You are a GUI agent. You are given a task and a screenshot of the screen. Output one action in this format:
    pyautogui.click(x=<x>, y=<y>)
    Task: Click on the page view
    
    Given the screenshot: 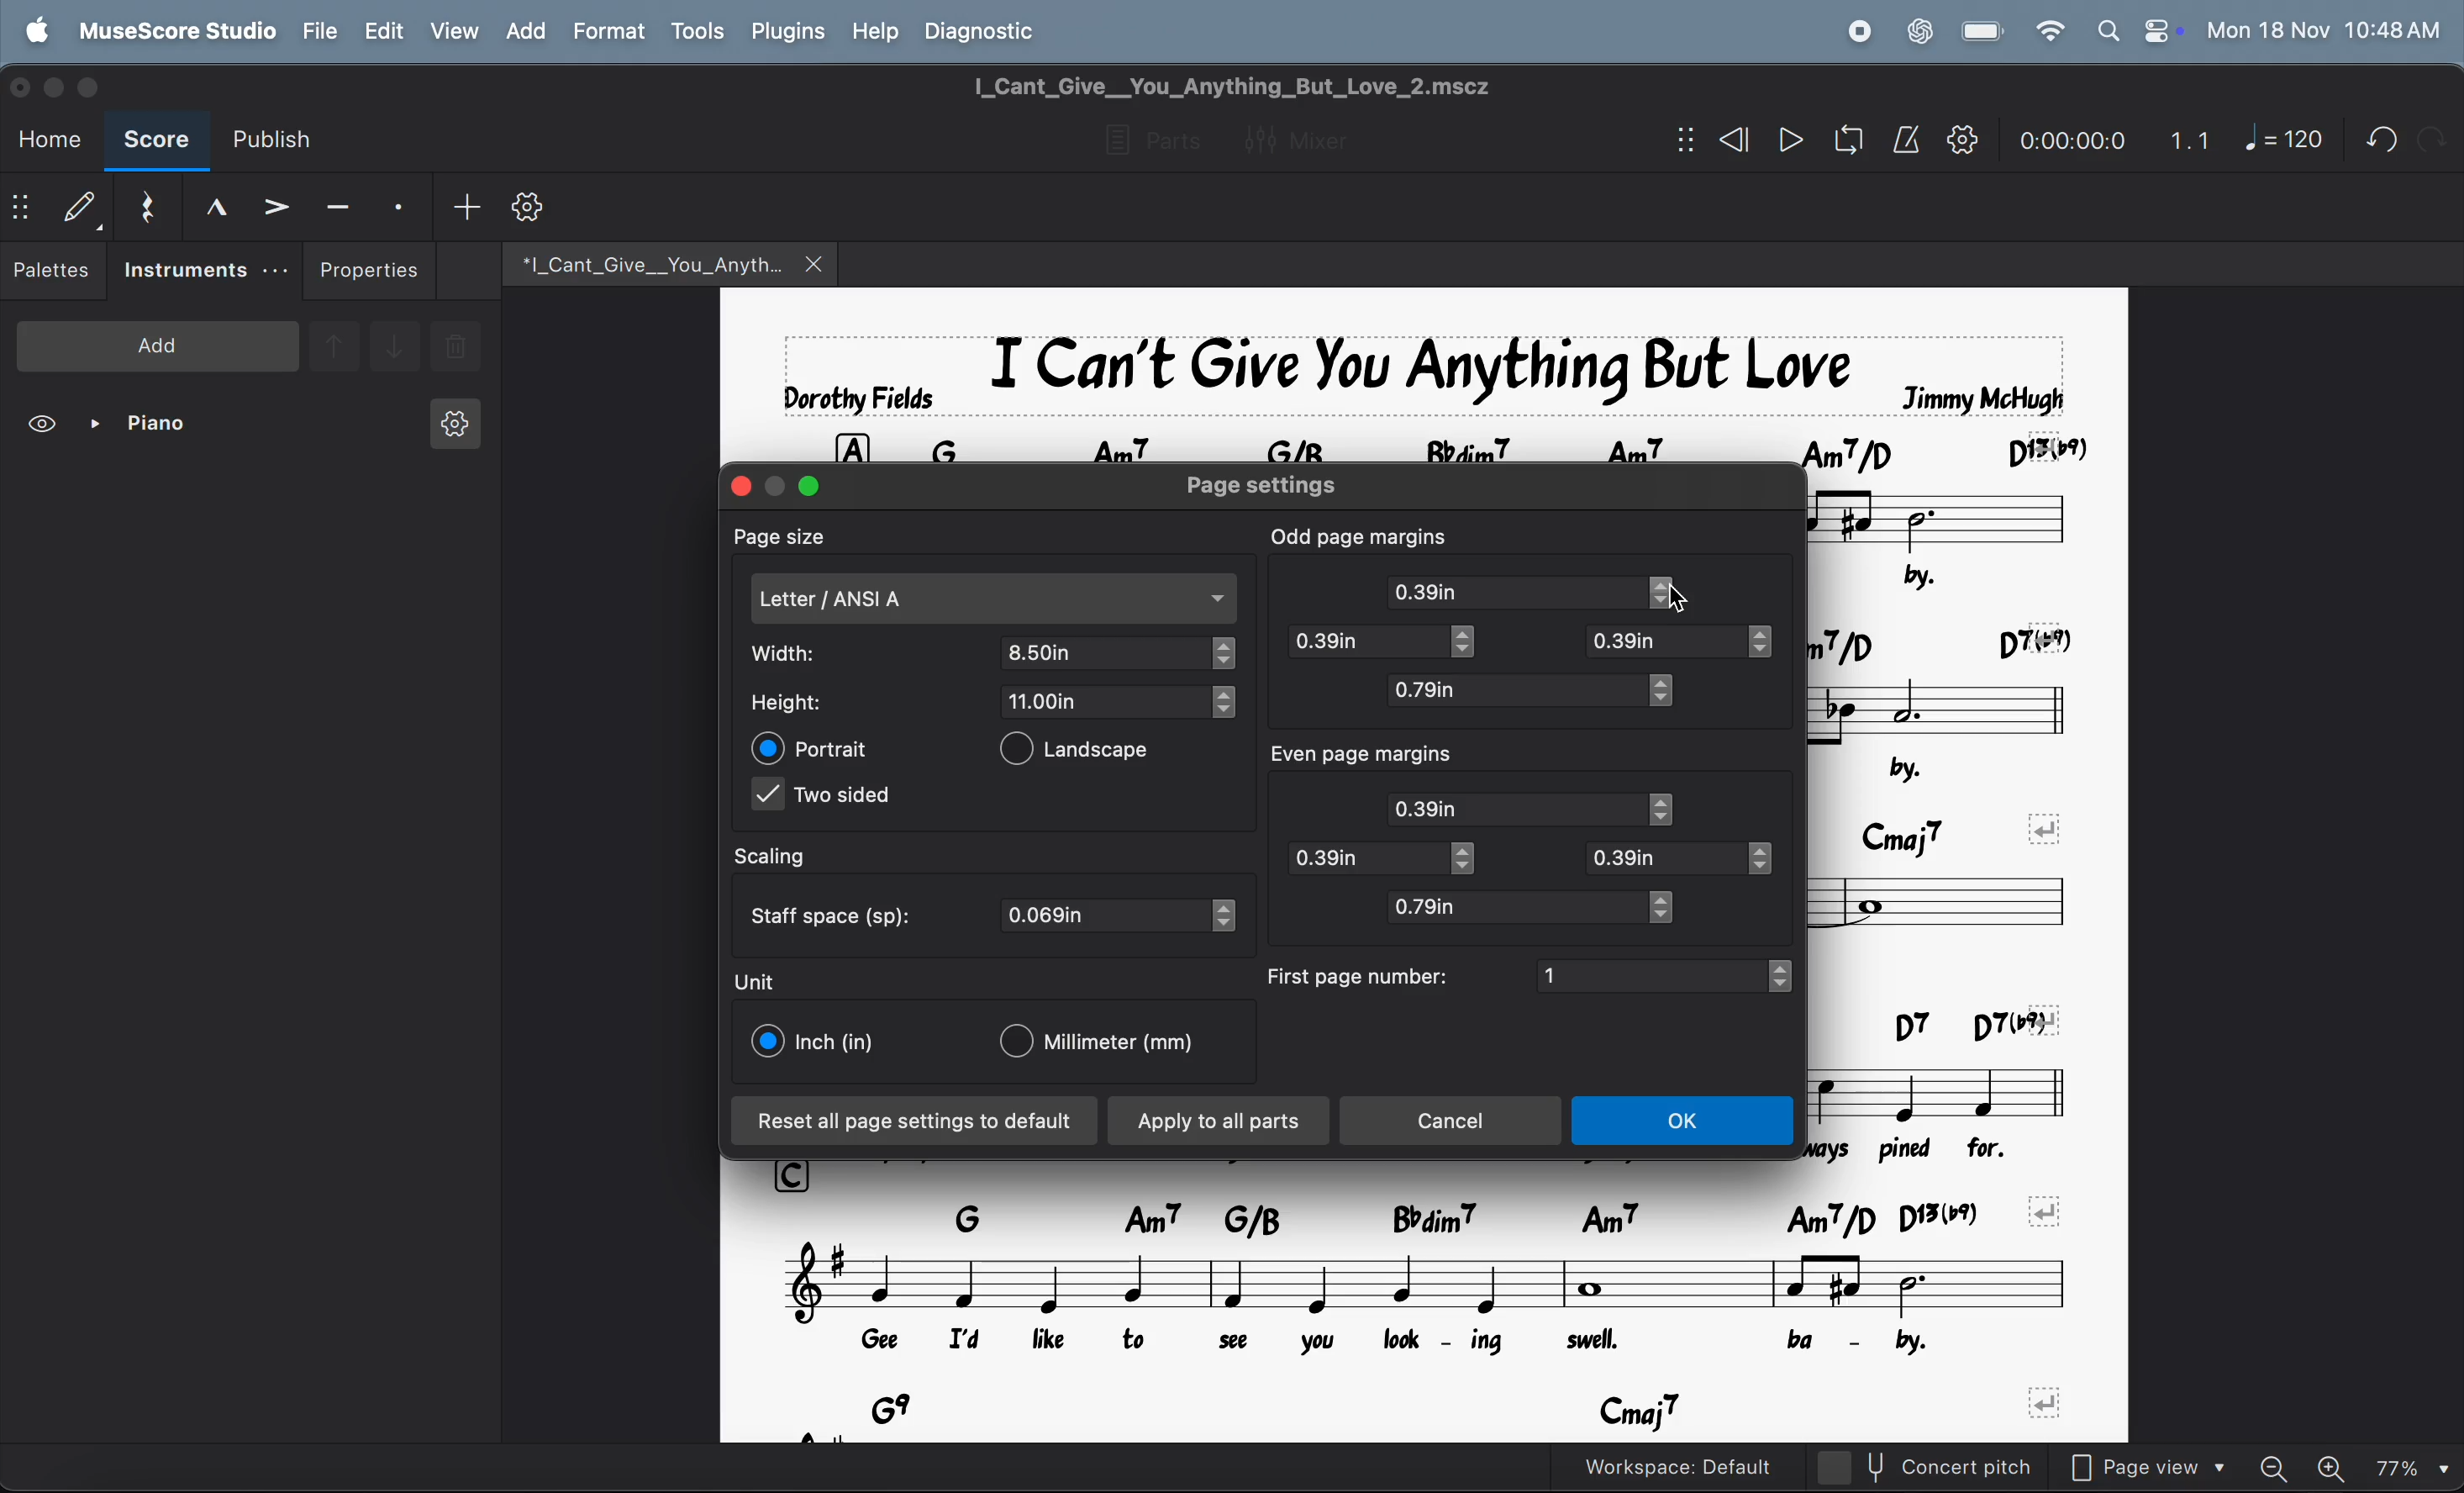 What is the action you would take?
    pyautogui.click(x=2157, y=1464)
    